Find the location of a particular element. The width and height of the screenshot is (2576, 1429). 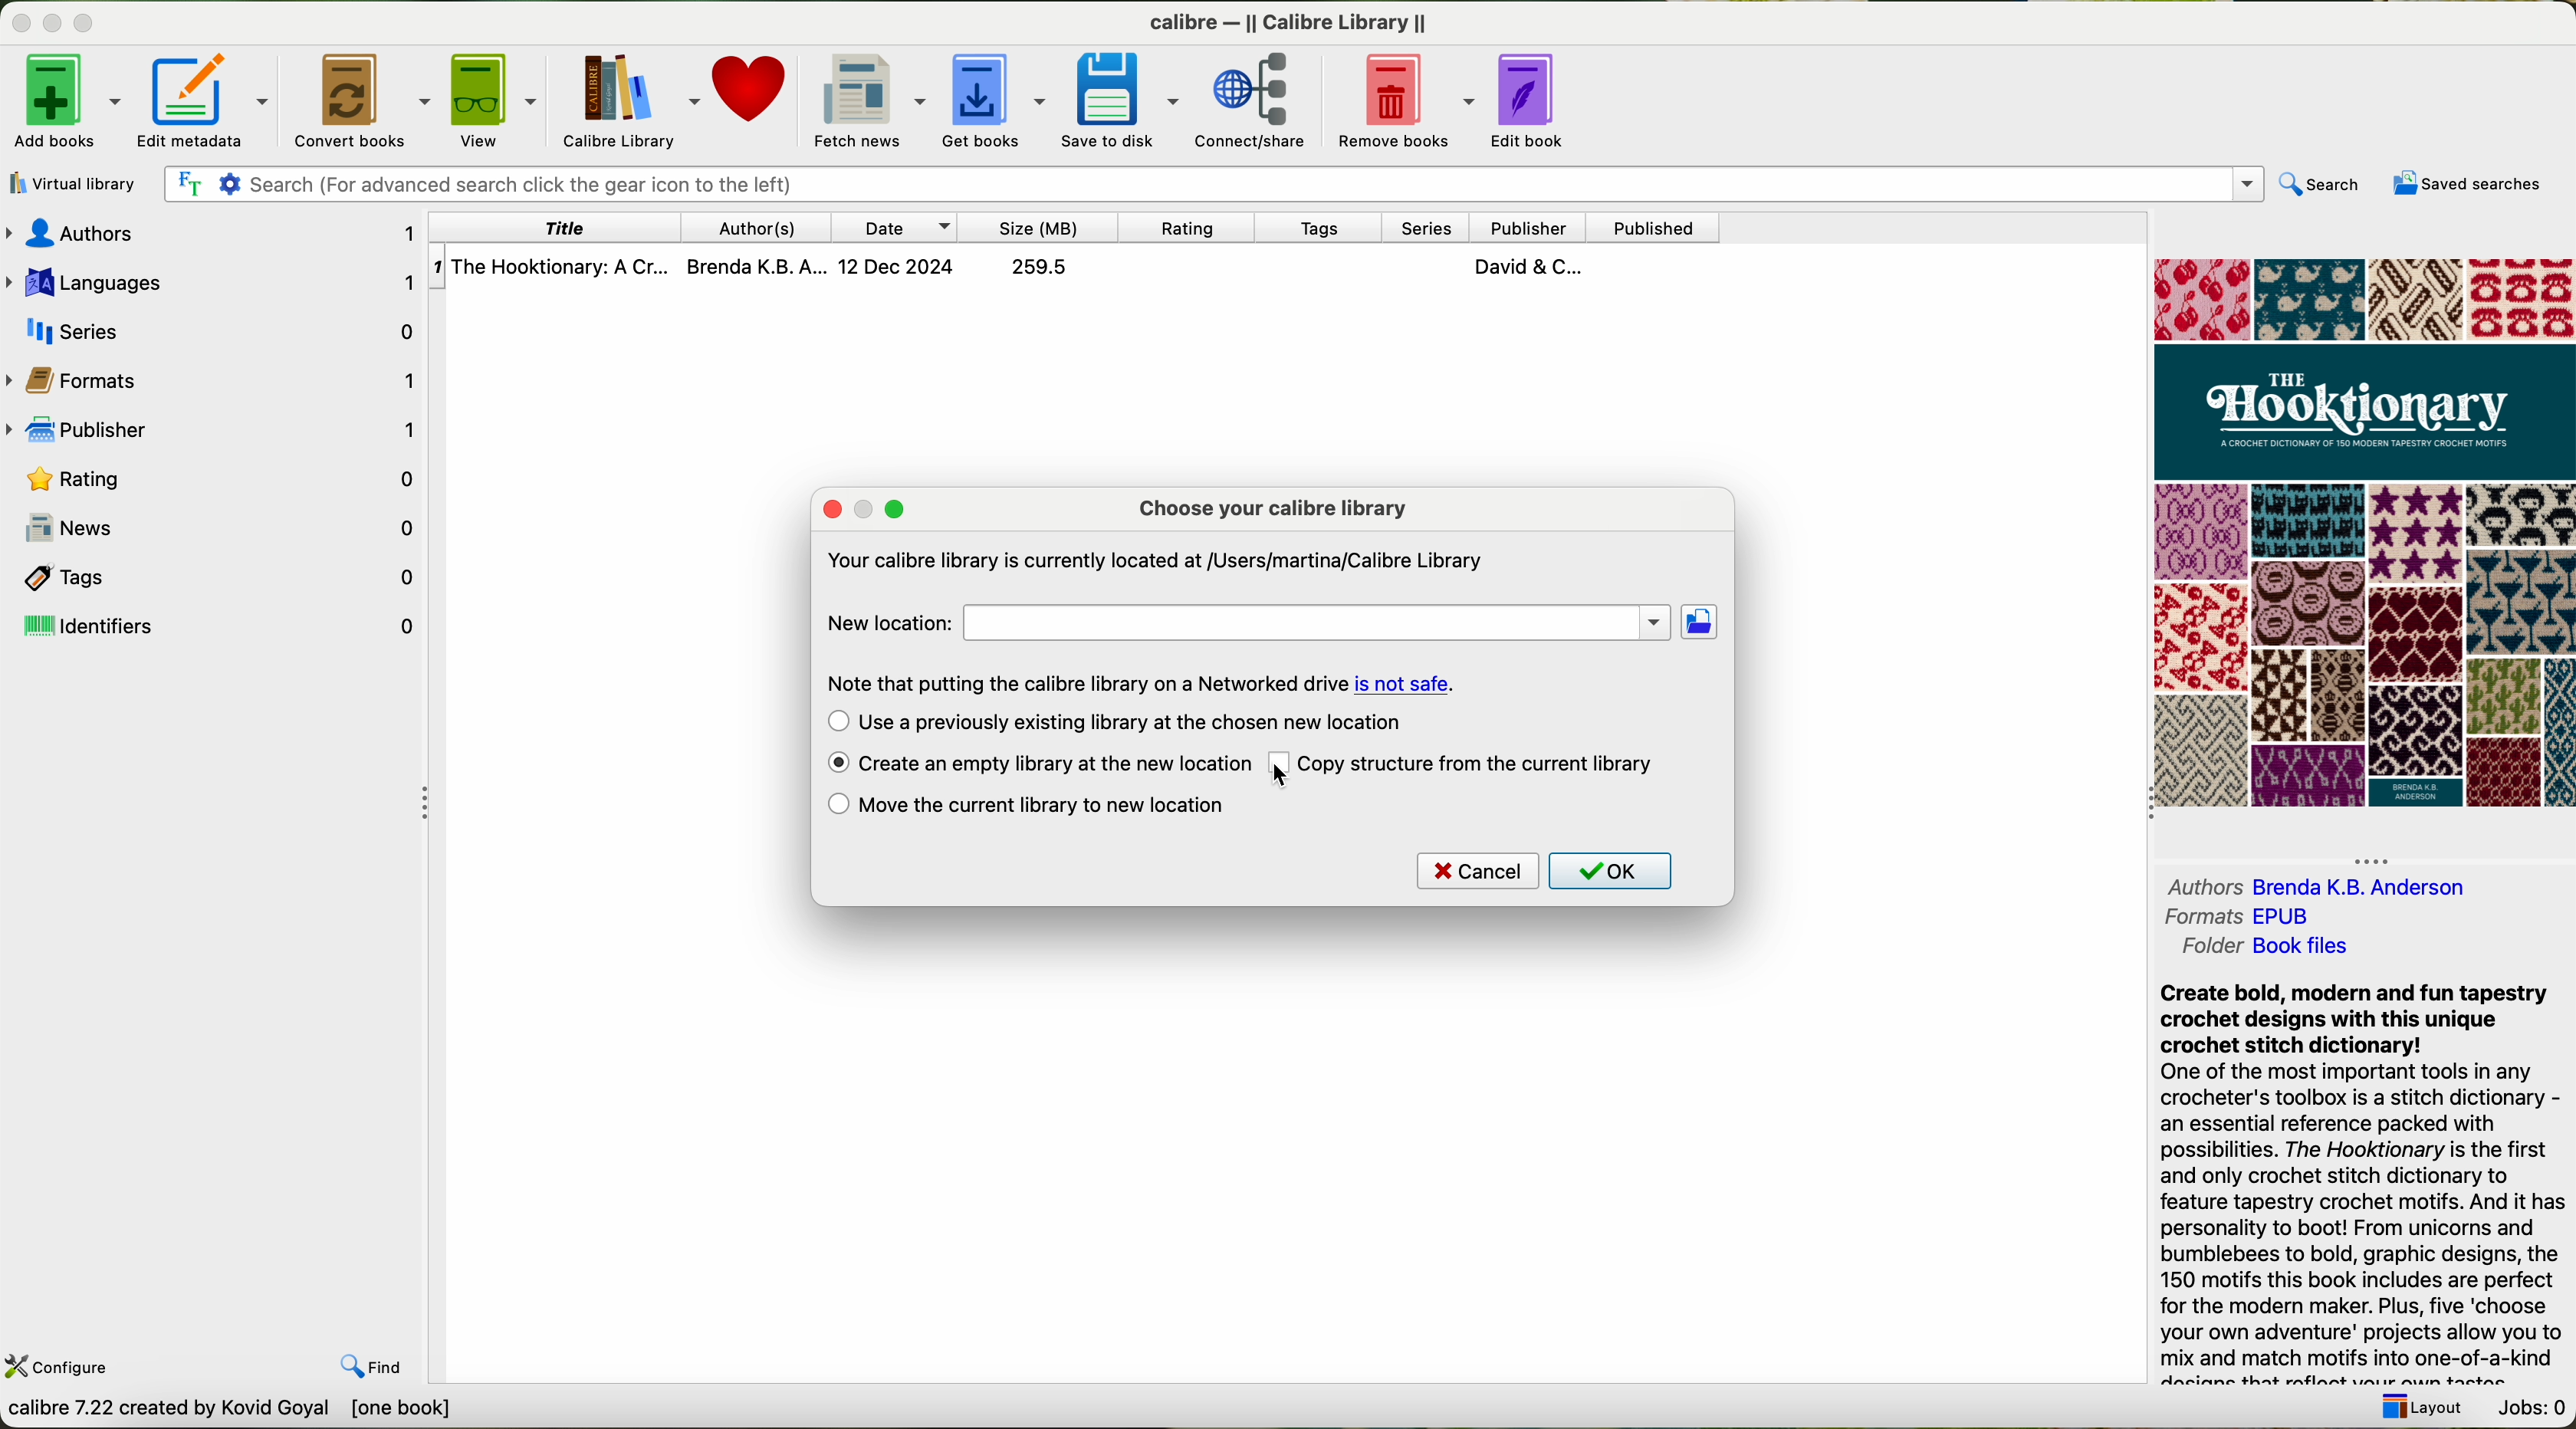

new location is located at coordinates (1246, 620).